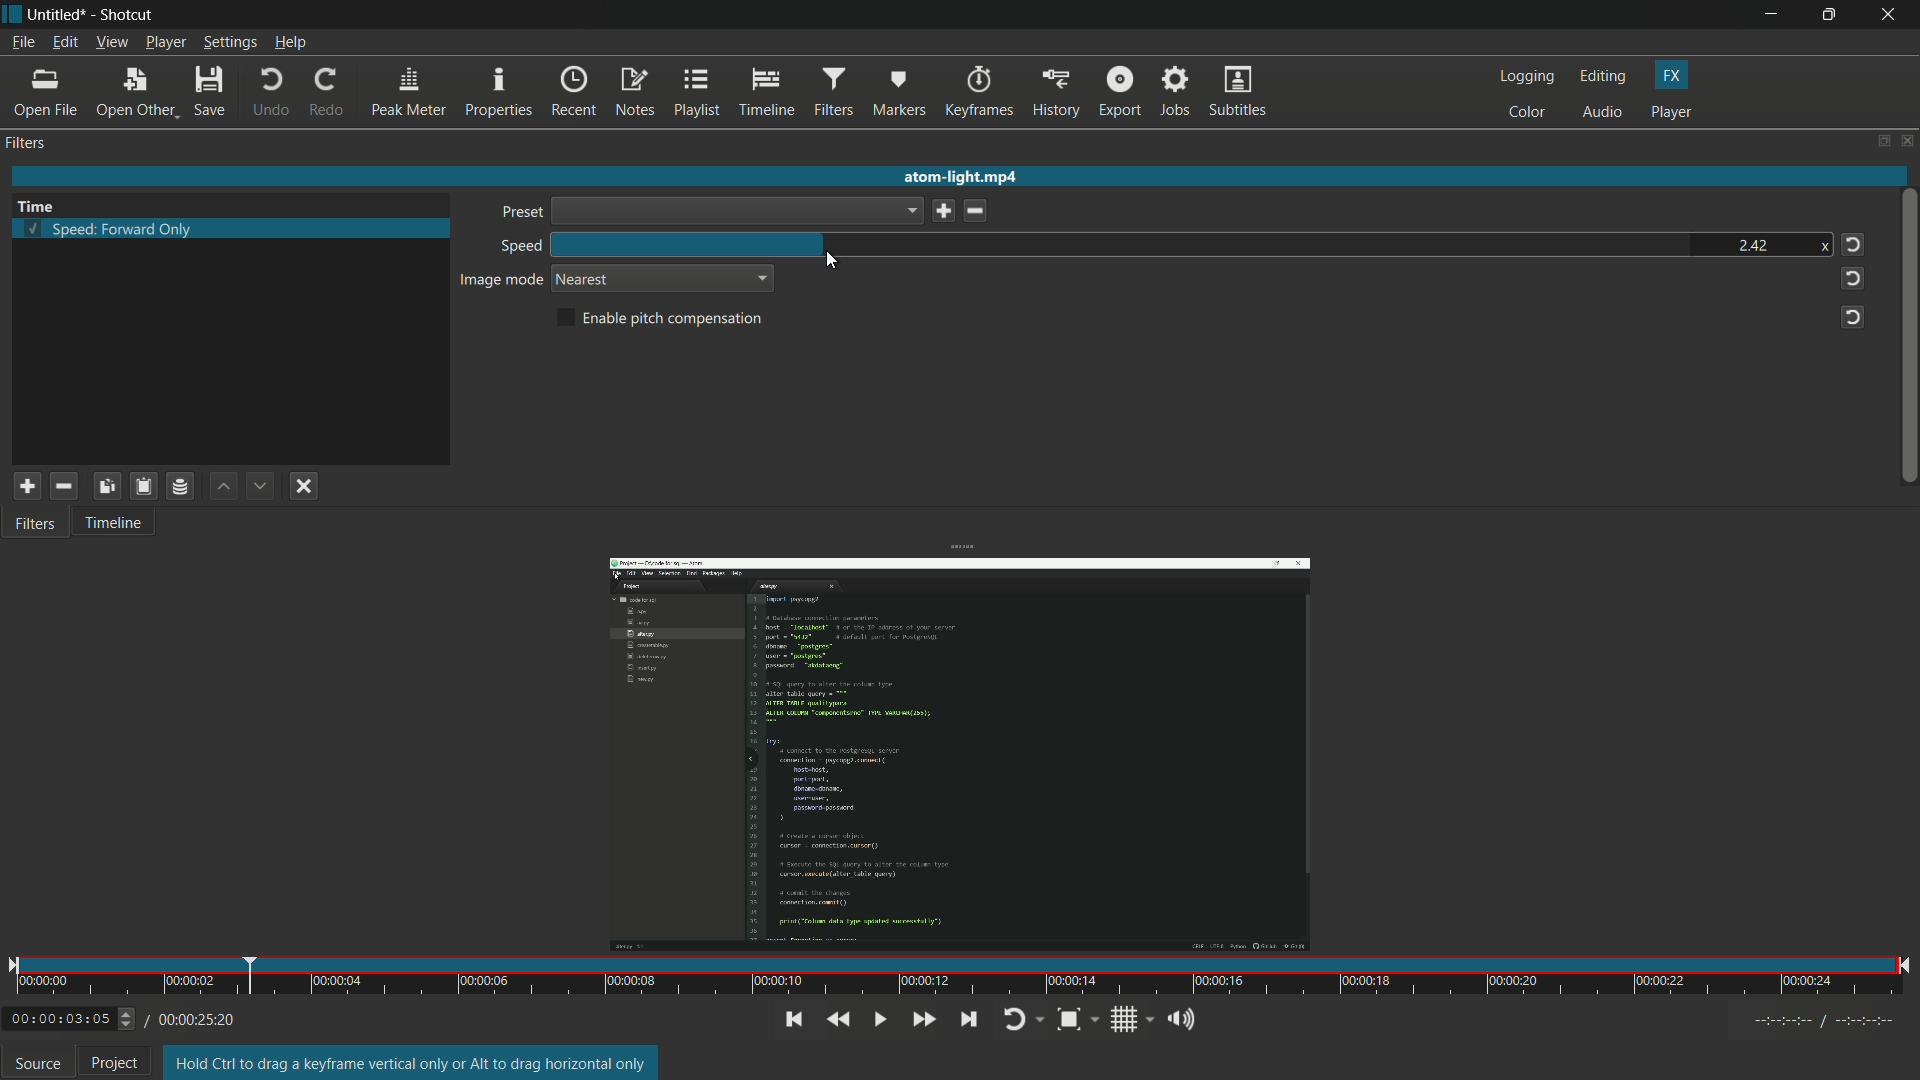  What do you see at coordinates (115, 1063) in the screenshot?
I see `project` at bounding box center [115, 1063].